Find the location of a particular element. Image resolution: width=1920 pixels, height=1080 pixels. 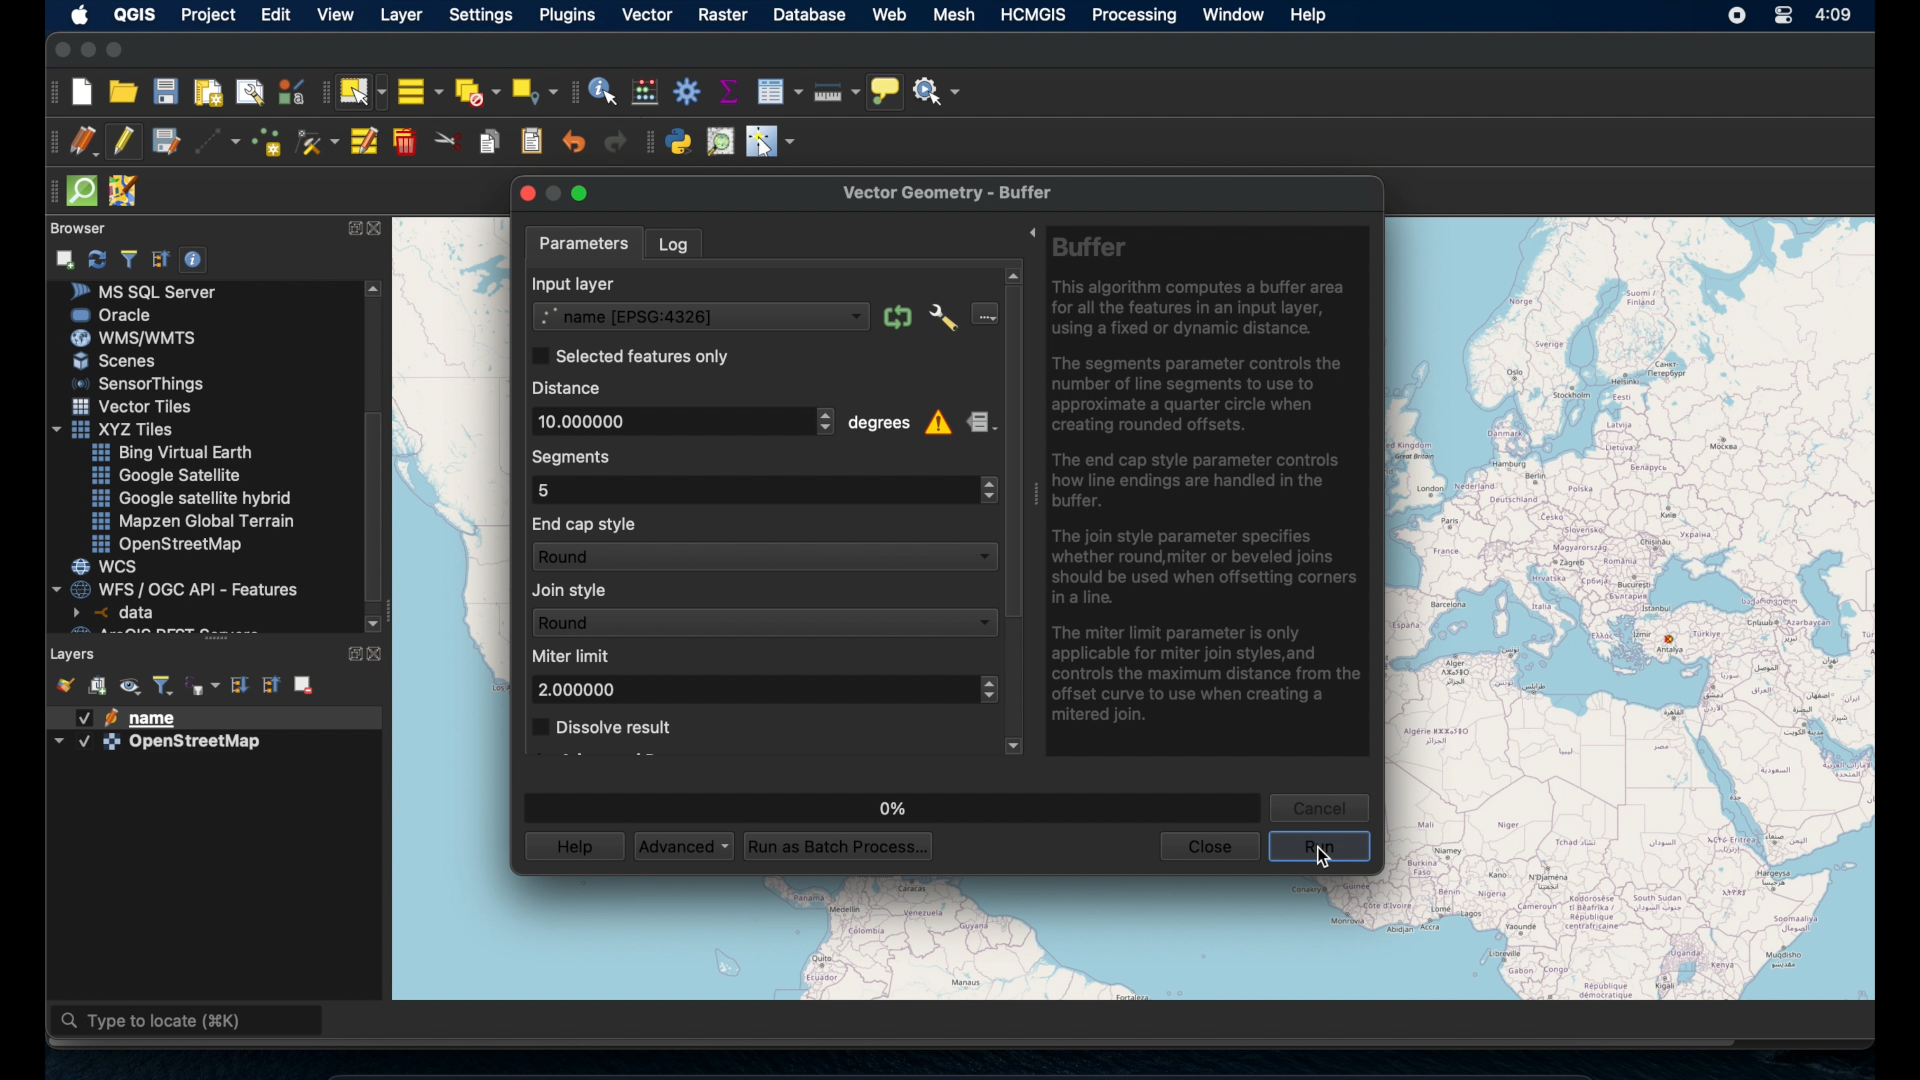

filter legend by expression is located at coordinates (203, 685).